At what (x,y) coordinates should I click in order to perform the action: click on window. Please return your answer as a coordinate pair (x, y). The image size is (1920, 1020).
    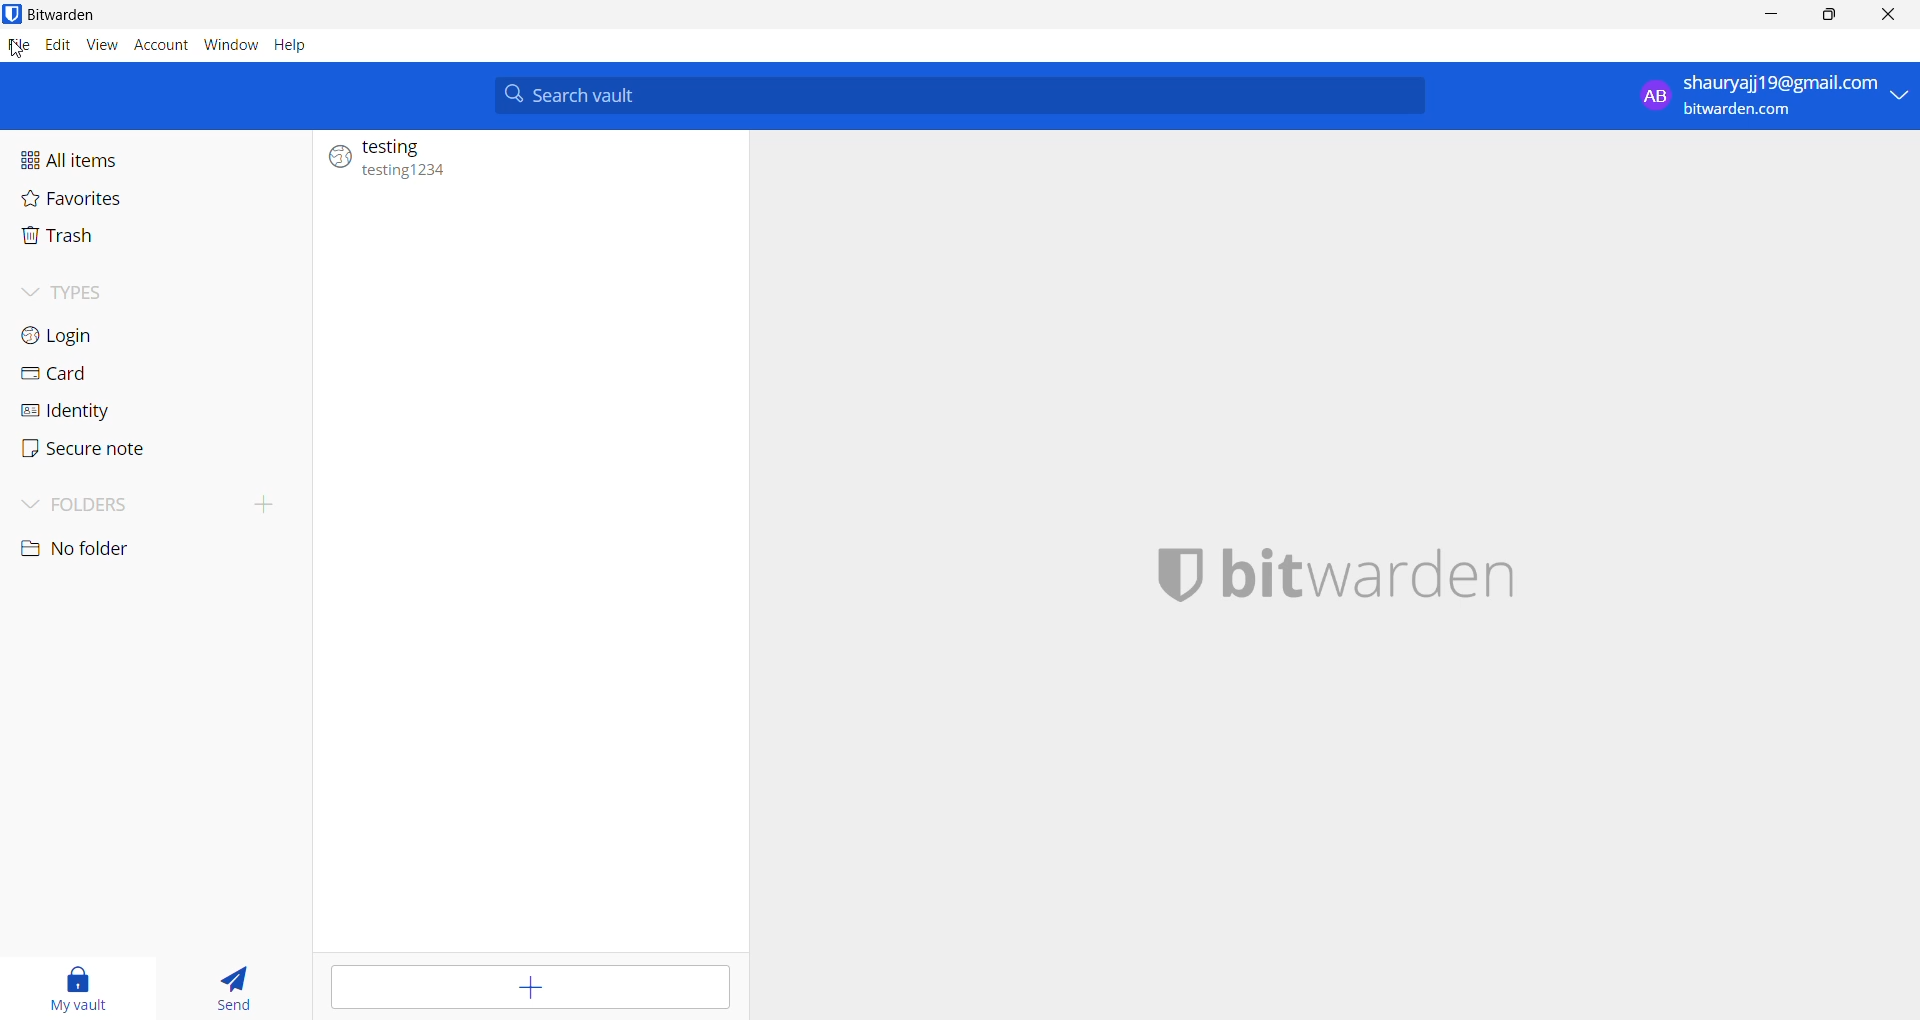
    Looking at the image, I should click on (227, 44).